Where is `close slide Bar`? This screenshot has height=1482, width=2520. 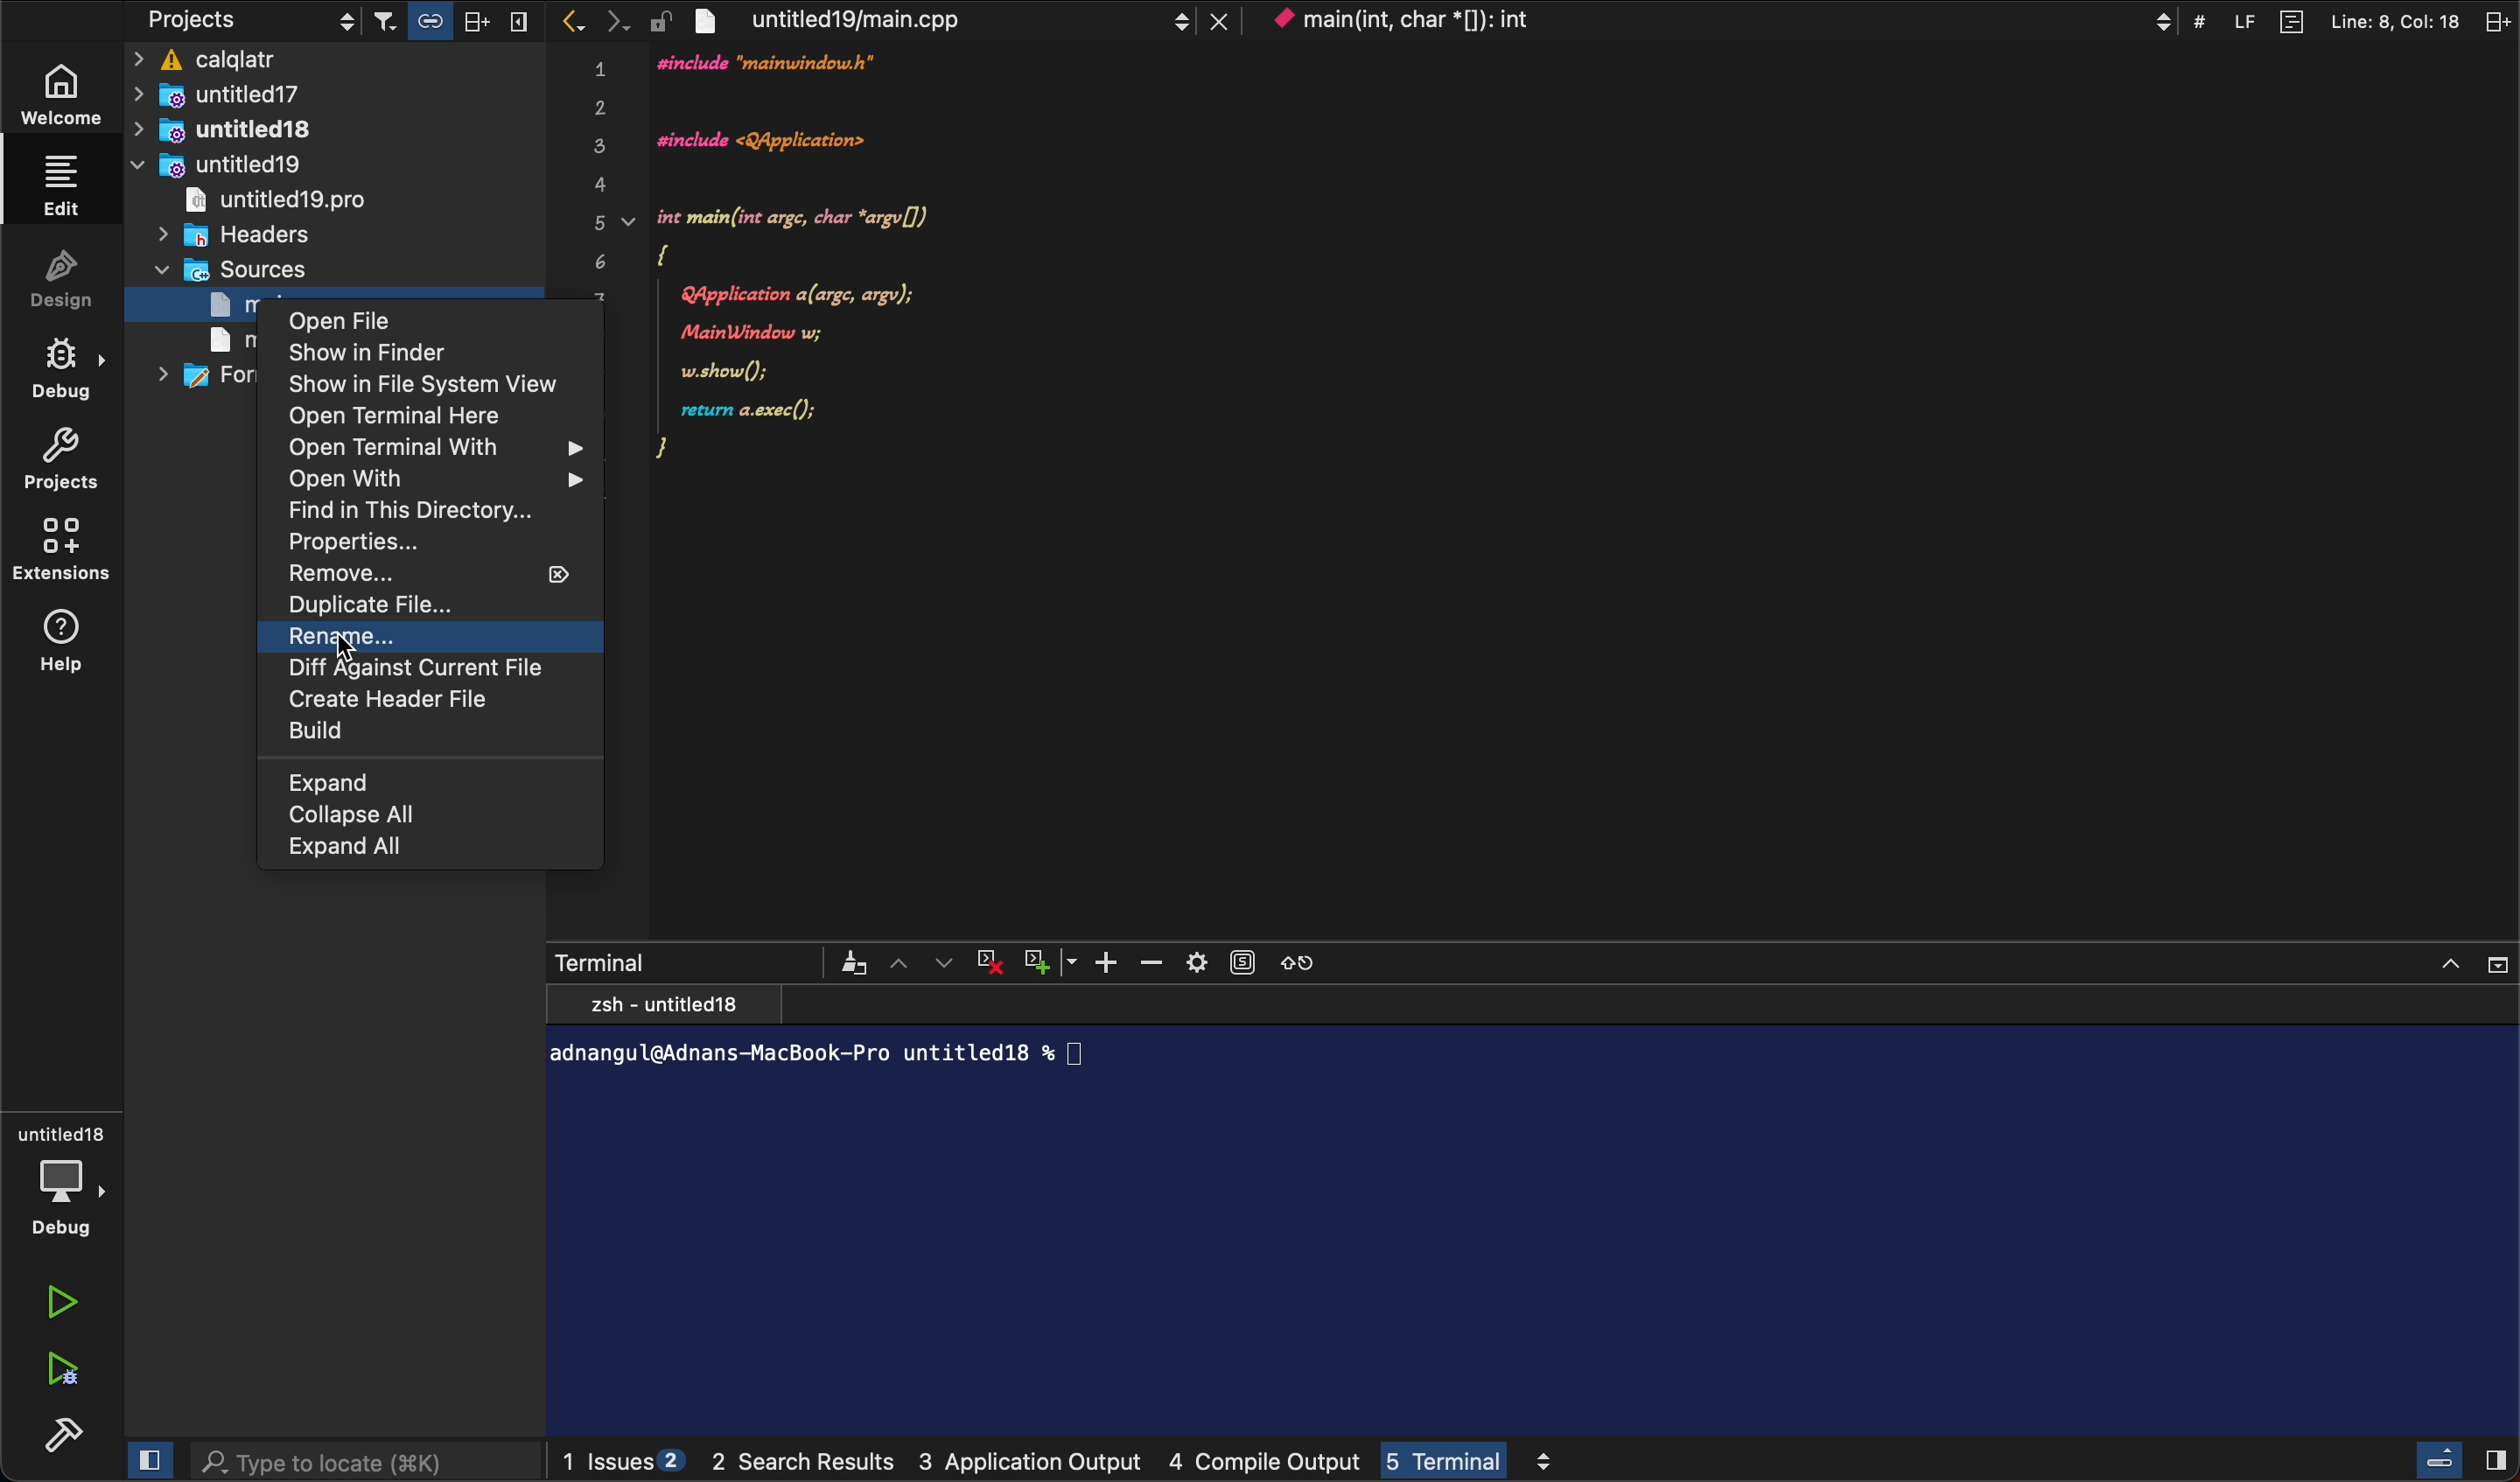
close slide Bar is located at coordinates (2462, 1459).